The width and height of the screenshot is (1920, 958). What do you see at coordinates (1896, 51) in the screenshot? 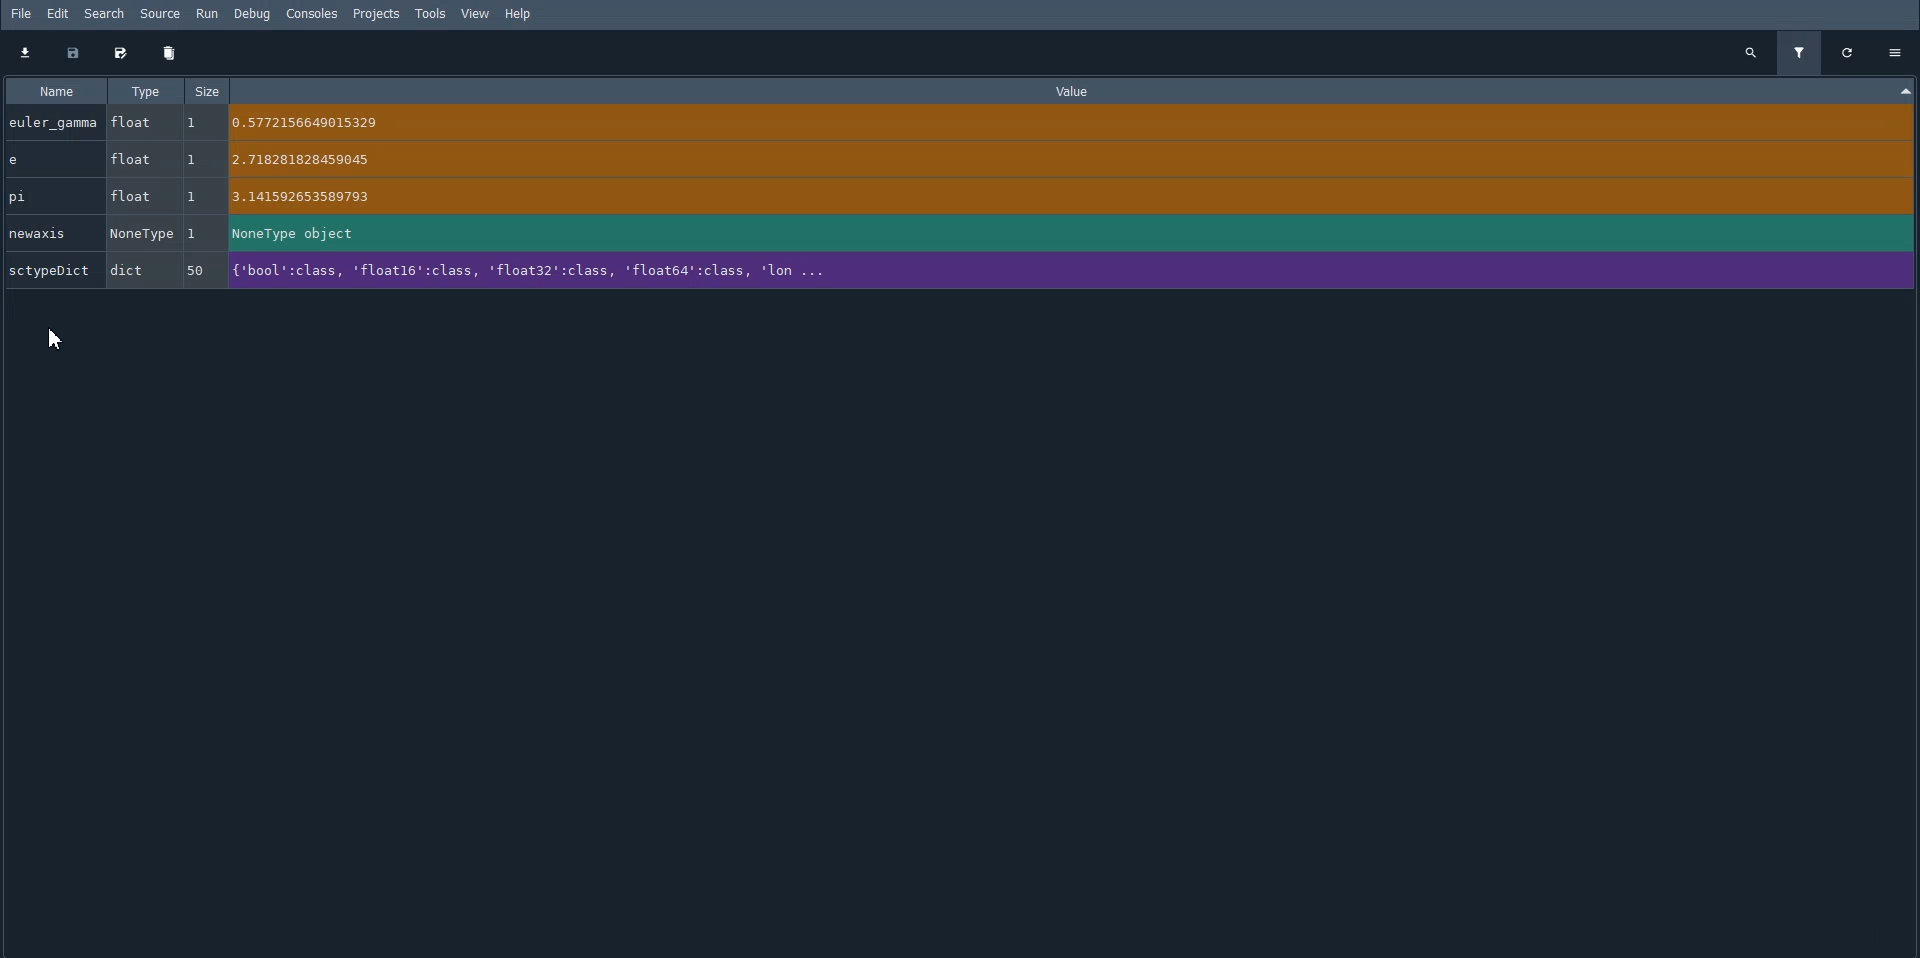
I see `Options` at bounding box center [1896, 51].